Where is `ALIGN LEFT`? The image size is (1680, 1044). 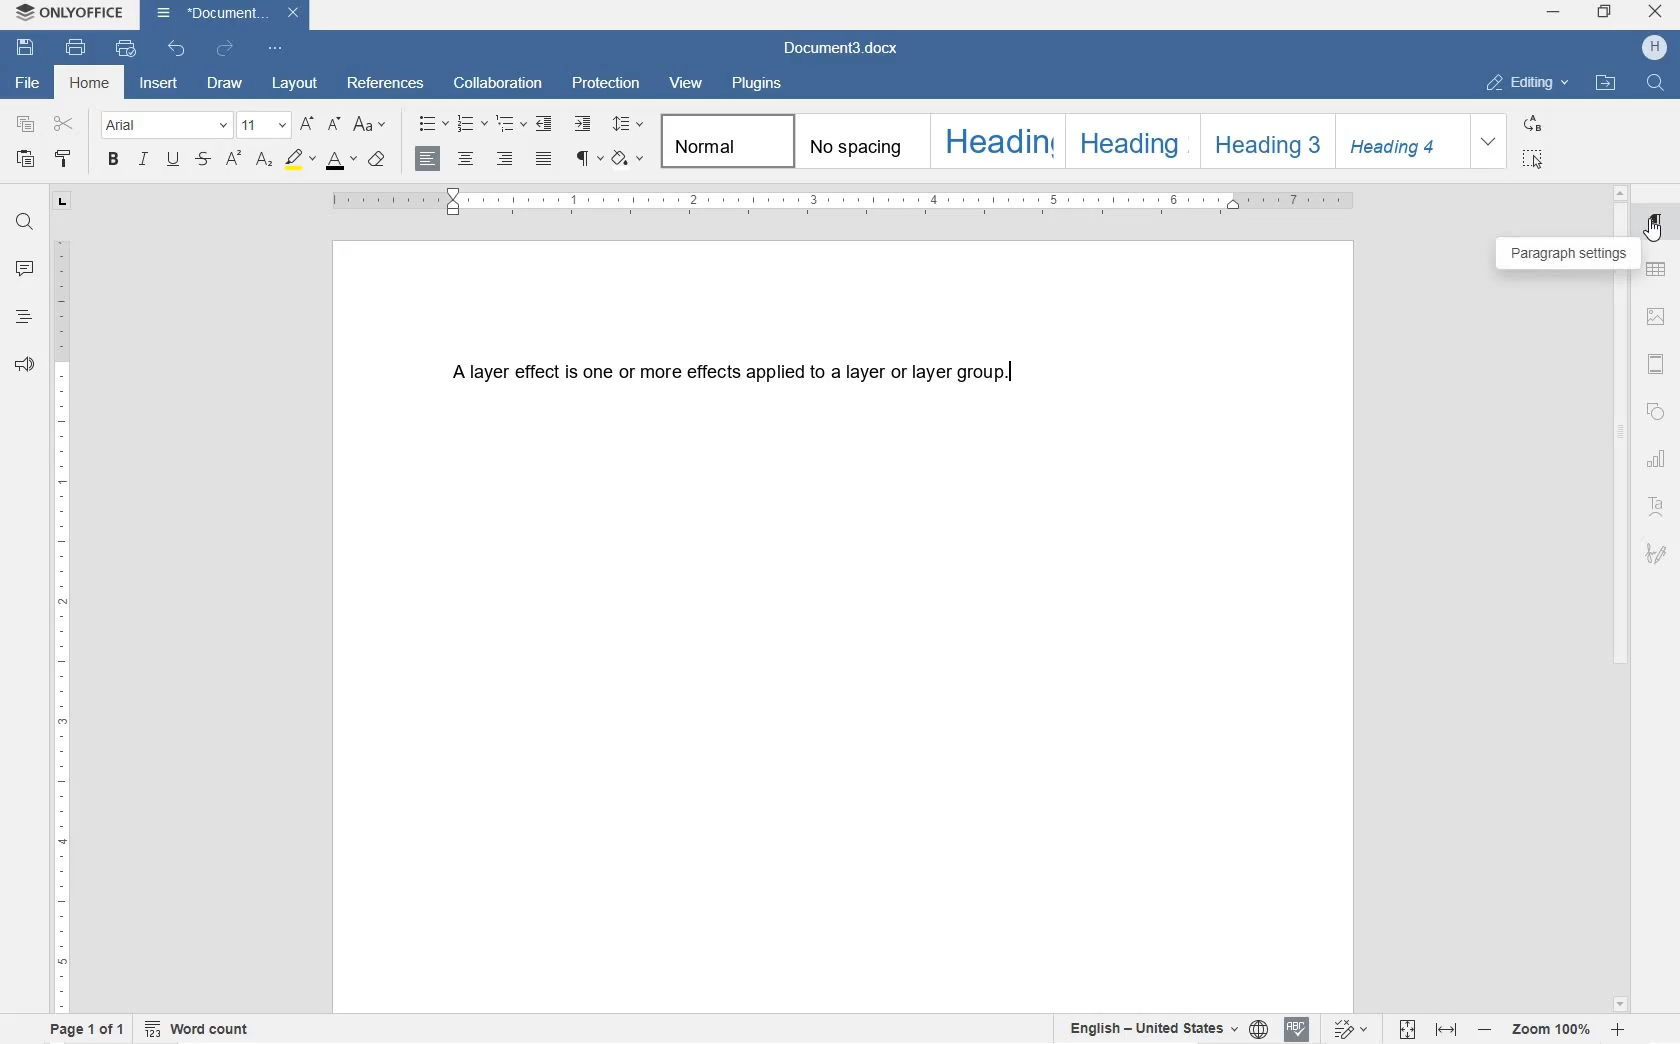 ALIGN LEFT is located at coordinates (431, 158).